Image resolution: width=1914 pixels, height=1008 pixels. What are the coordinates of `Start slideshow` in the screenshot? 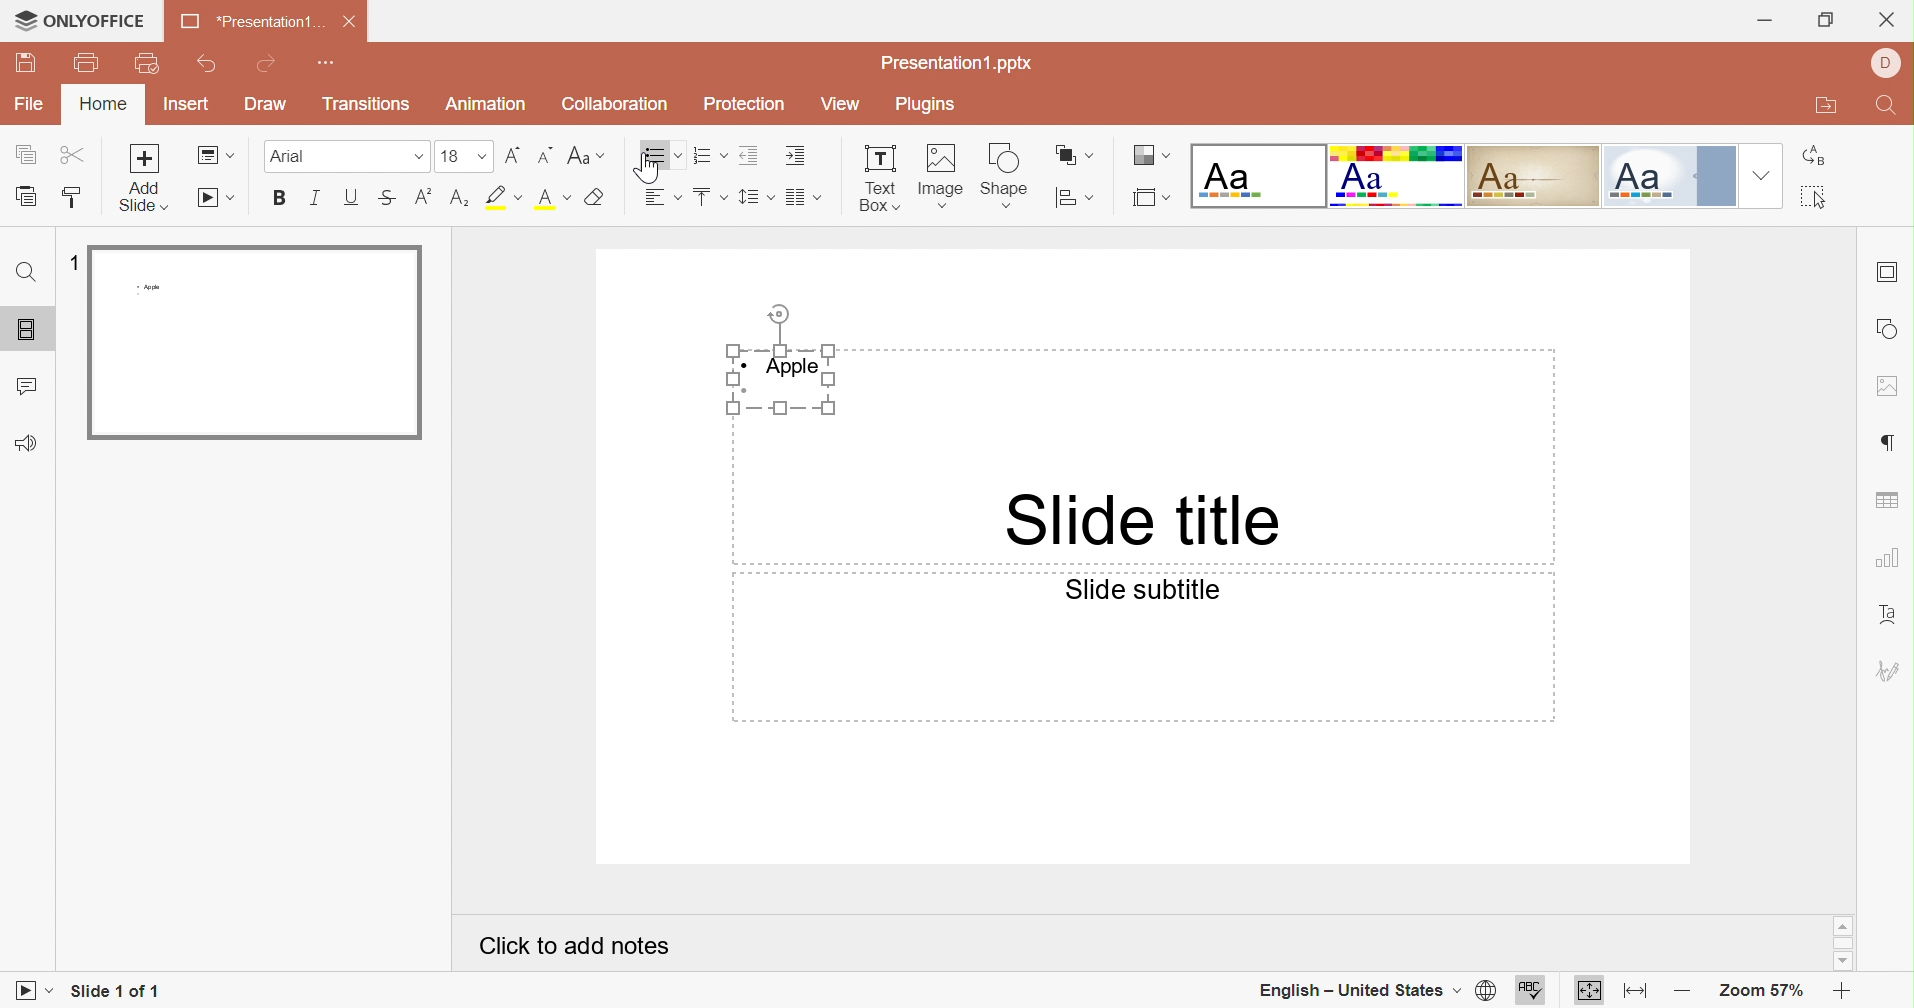 It's located at (216, 199).